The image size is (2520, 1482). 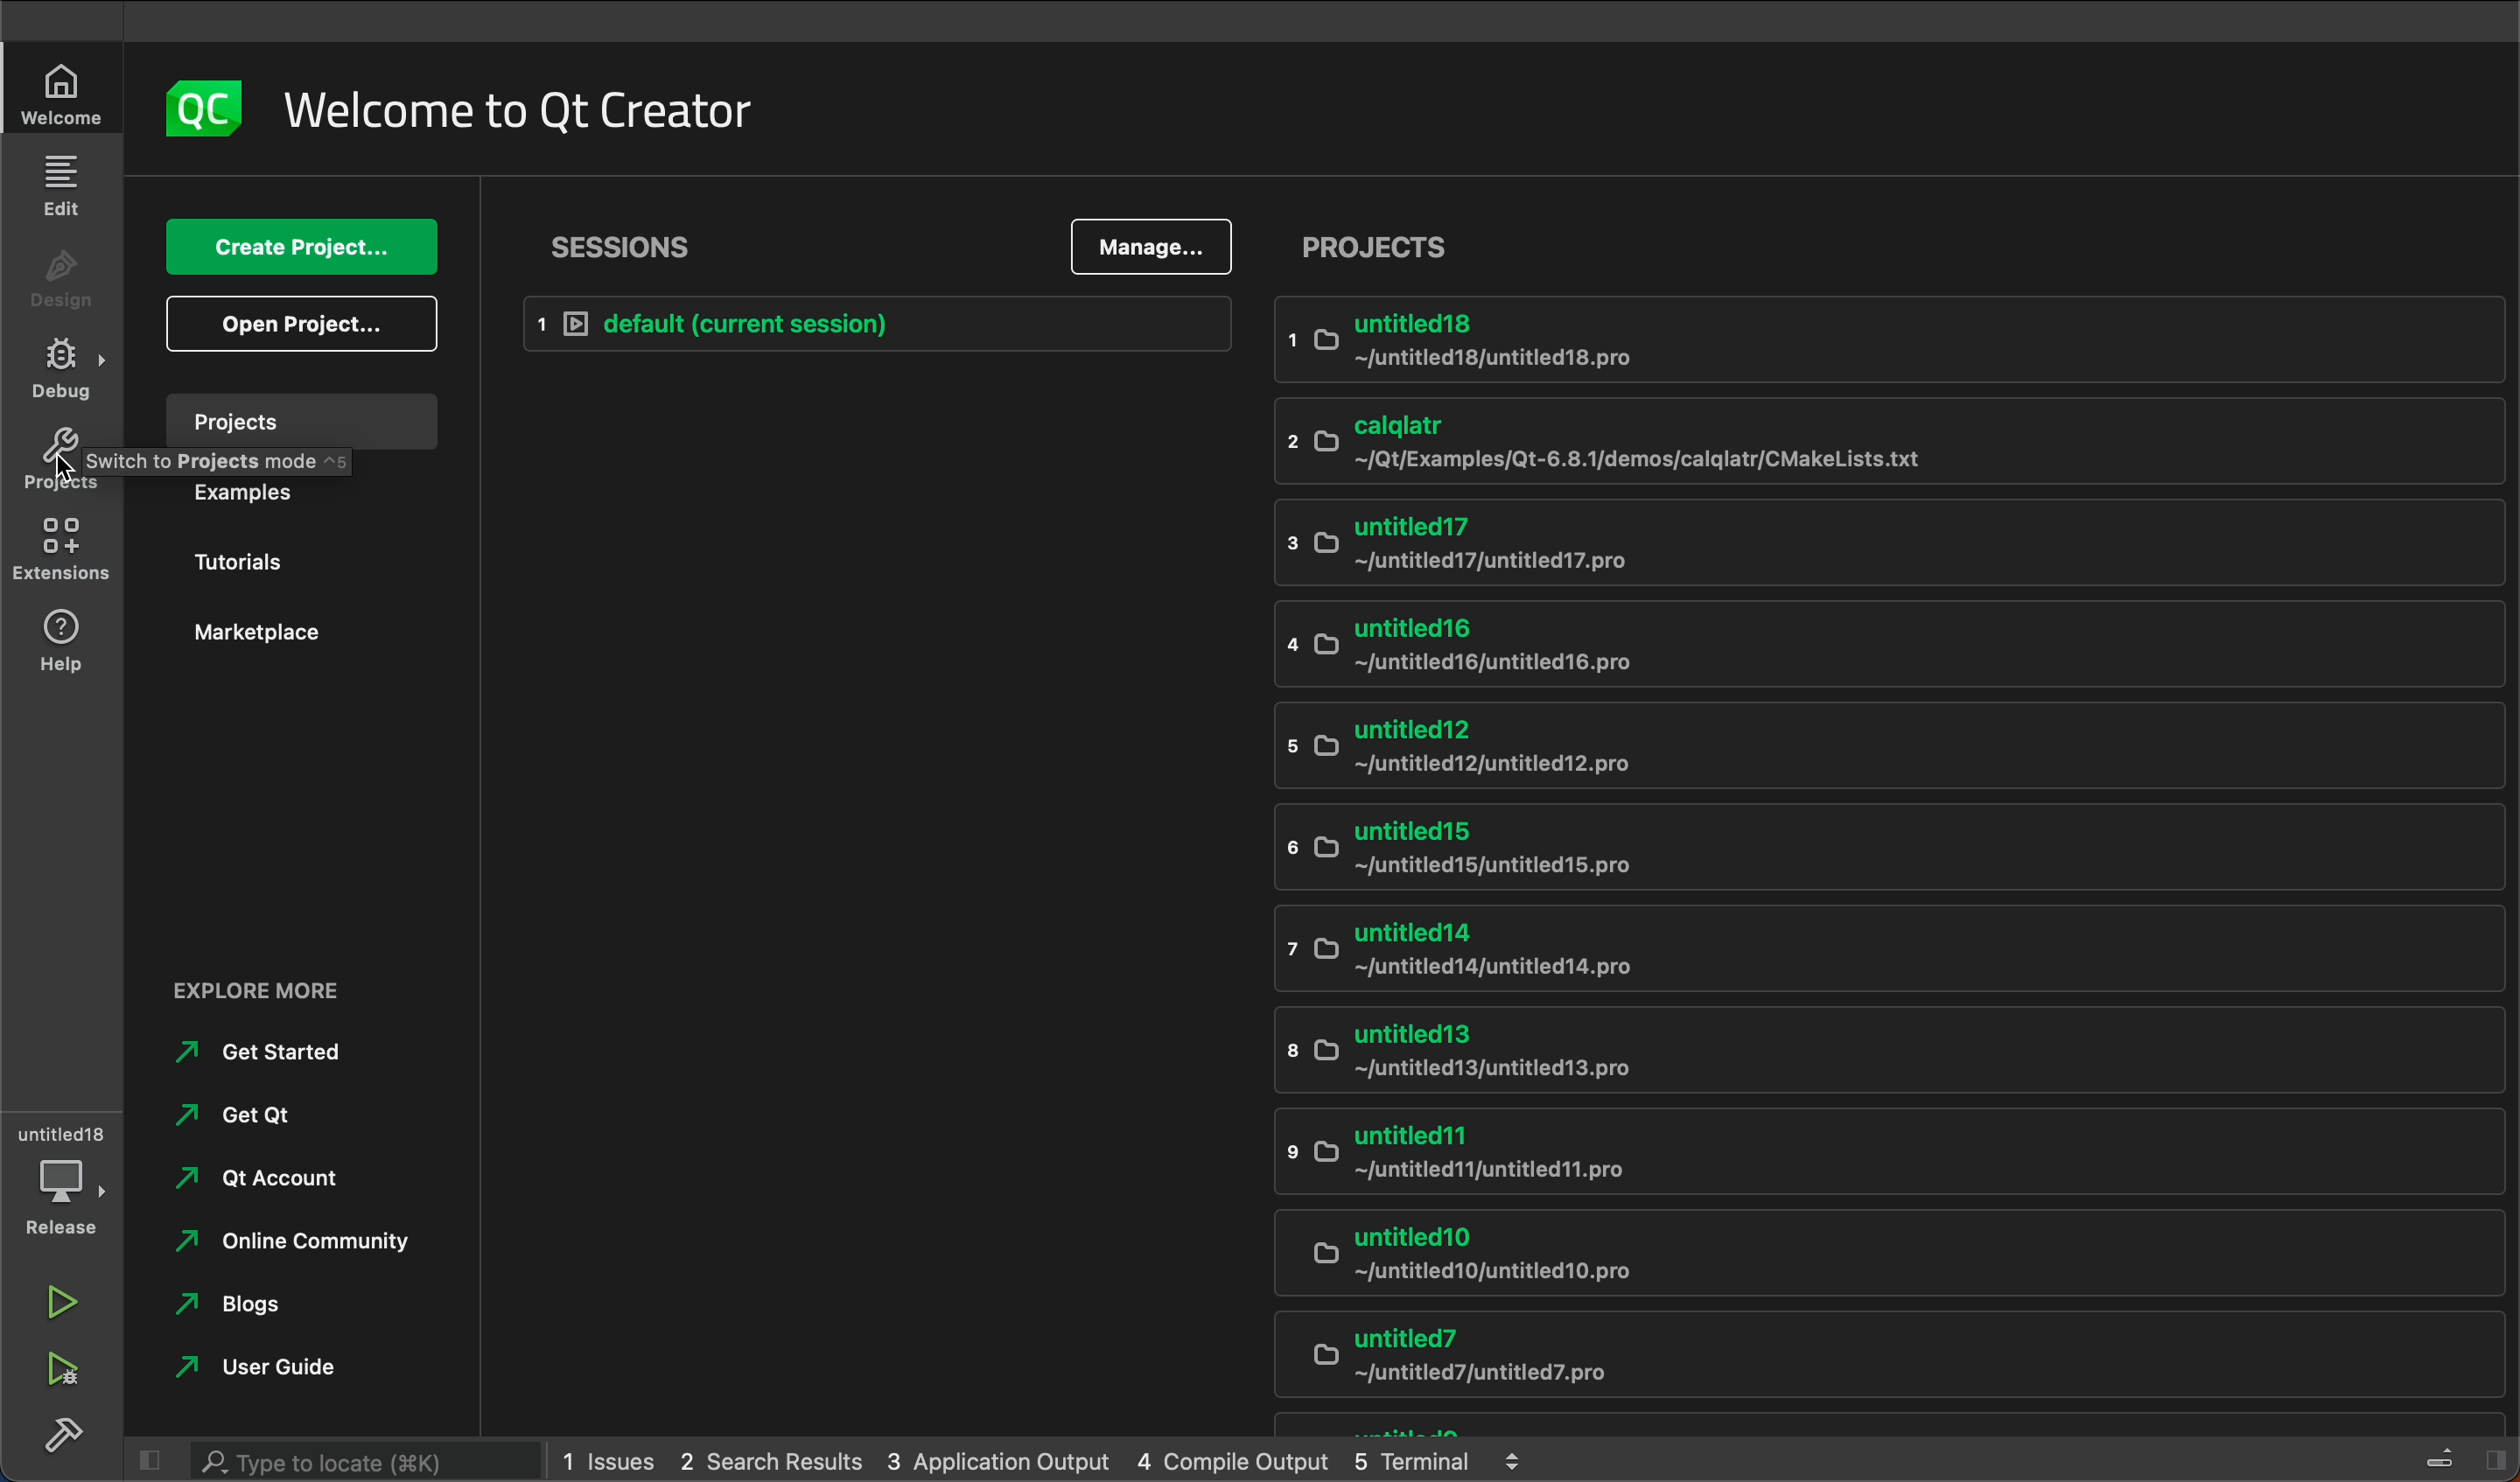 What do you see at coordinates (57, 92) in the screenshot?
I see `welcome` at bounding box center [57, 92].